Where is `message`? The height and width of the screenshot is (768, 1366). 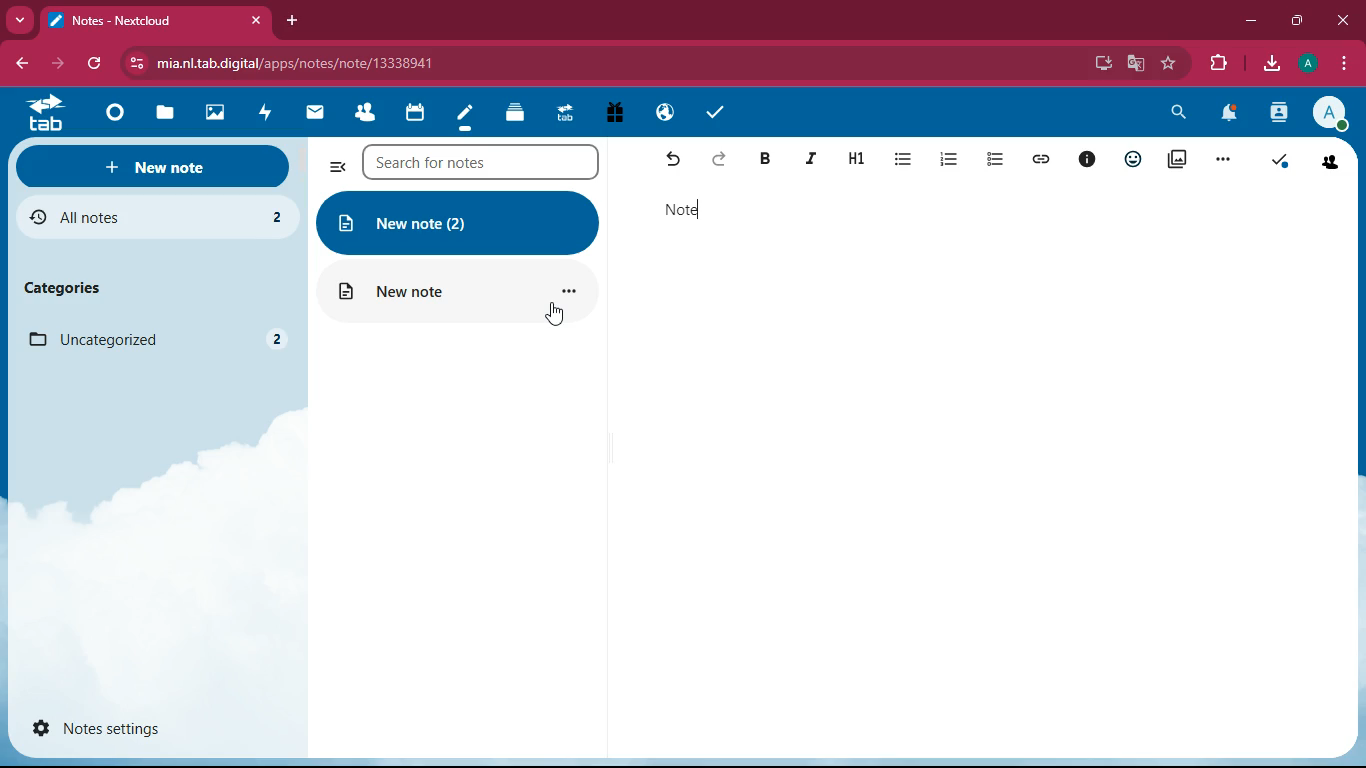 message is located at coordinates (318, 111).